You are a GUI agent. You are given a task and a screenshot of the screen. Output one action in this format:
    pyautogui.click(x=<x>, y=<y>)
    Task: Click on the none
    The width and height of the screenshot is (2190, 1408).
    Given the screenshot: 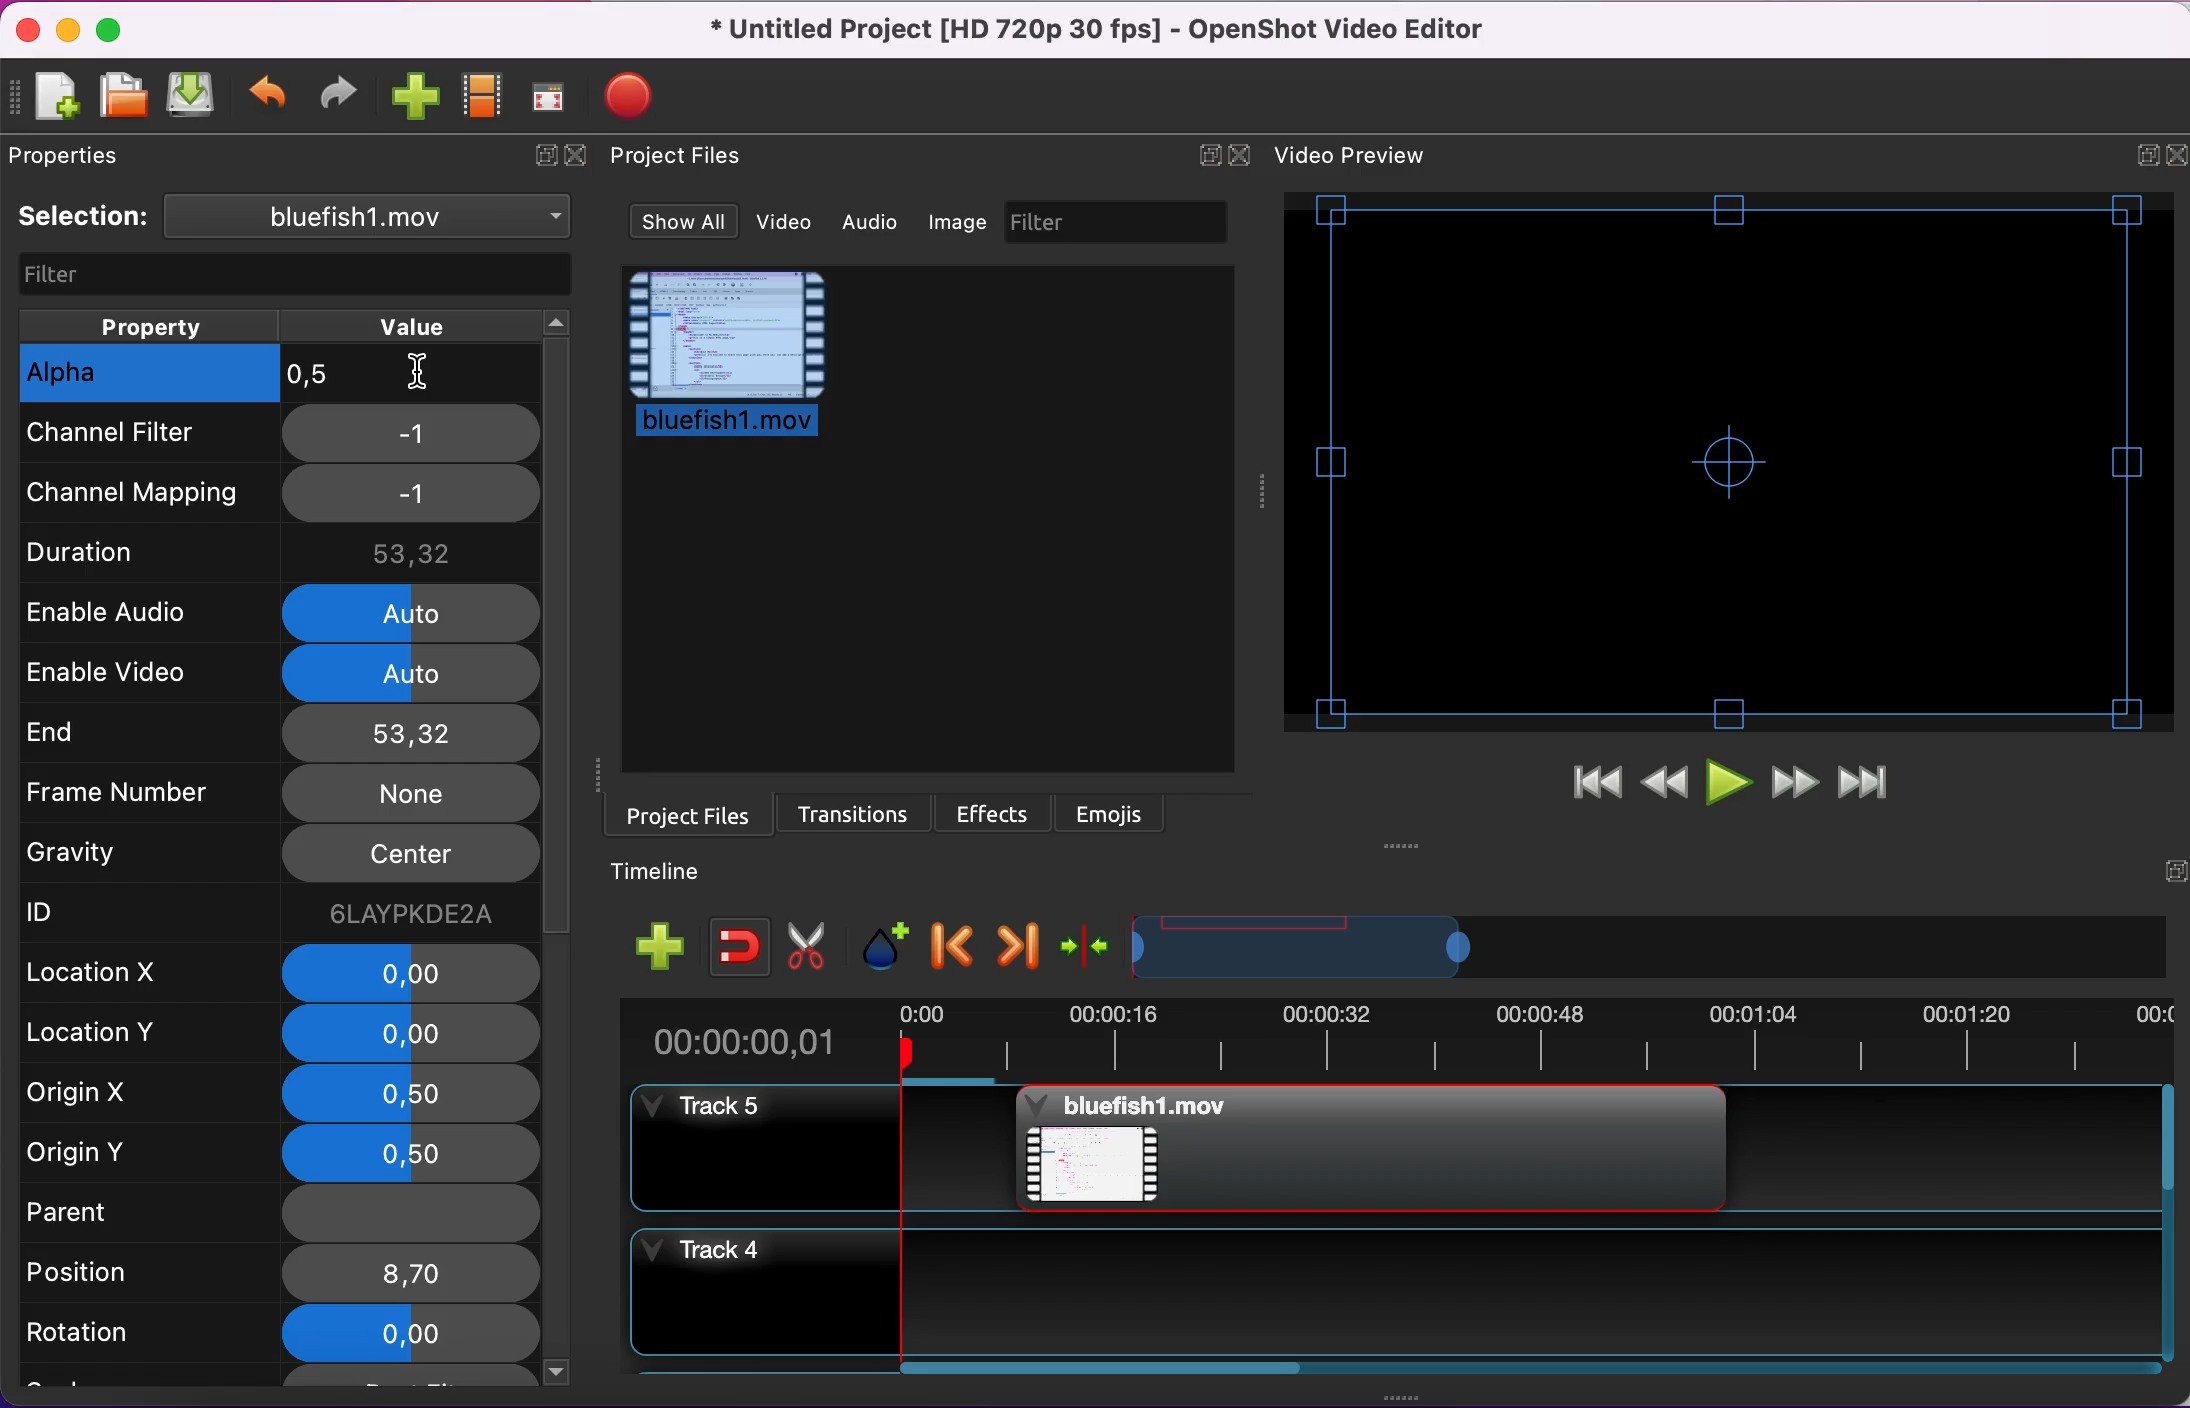 What is the action you would take?
    pyautogui.click(x=408, y=1215)
    